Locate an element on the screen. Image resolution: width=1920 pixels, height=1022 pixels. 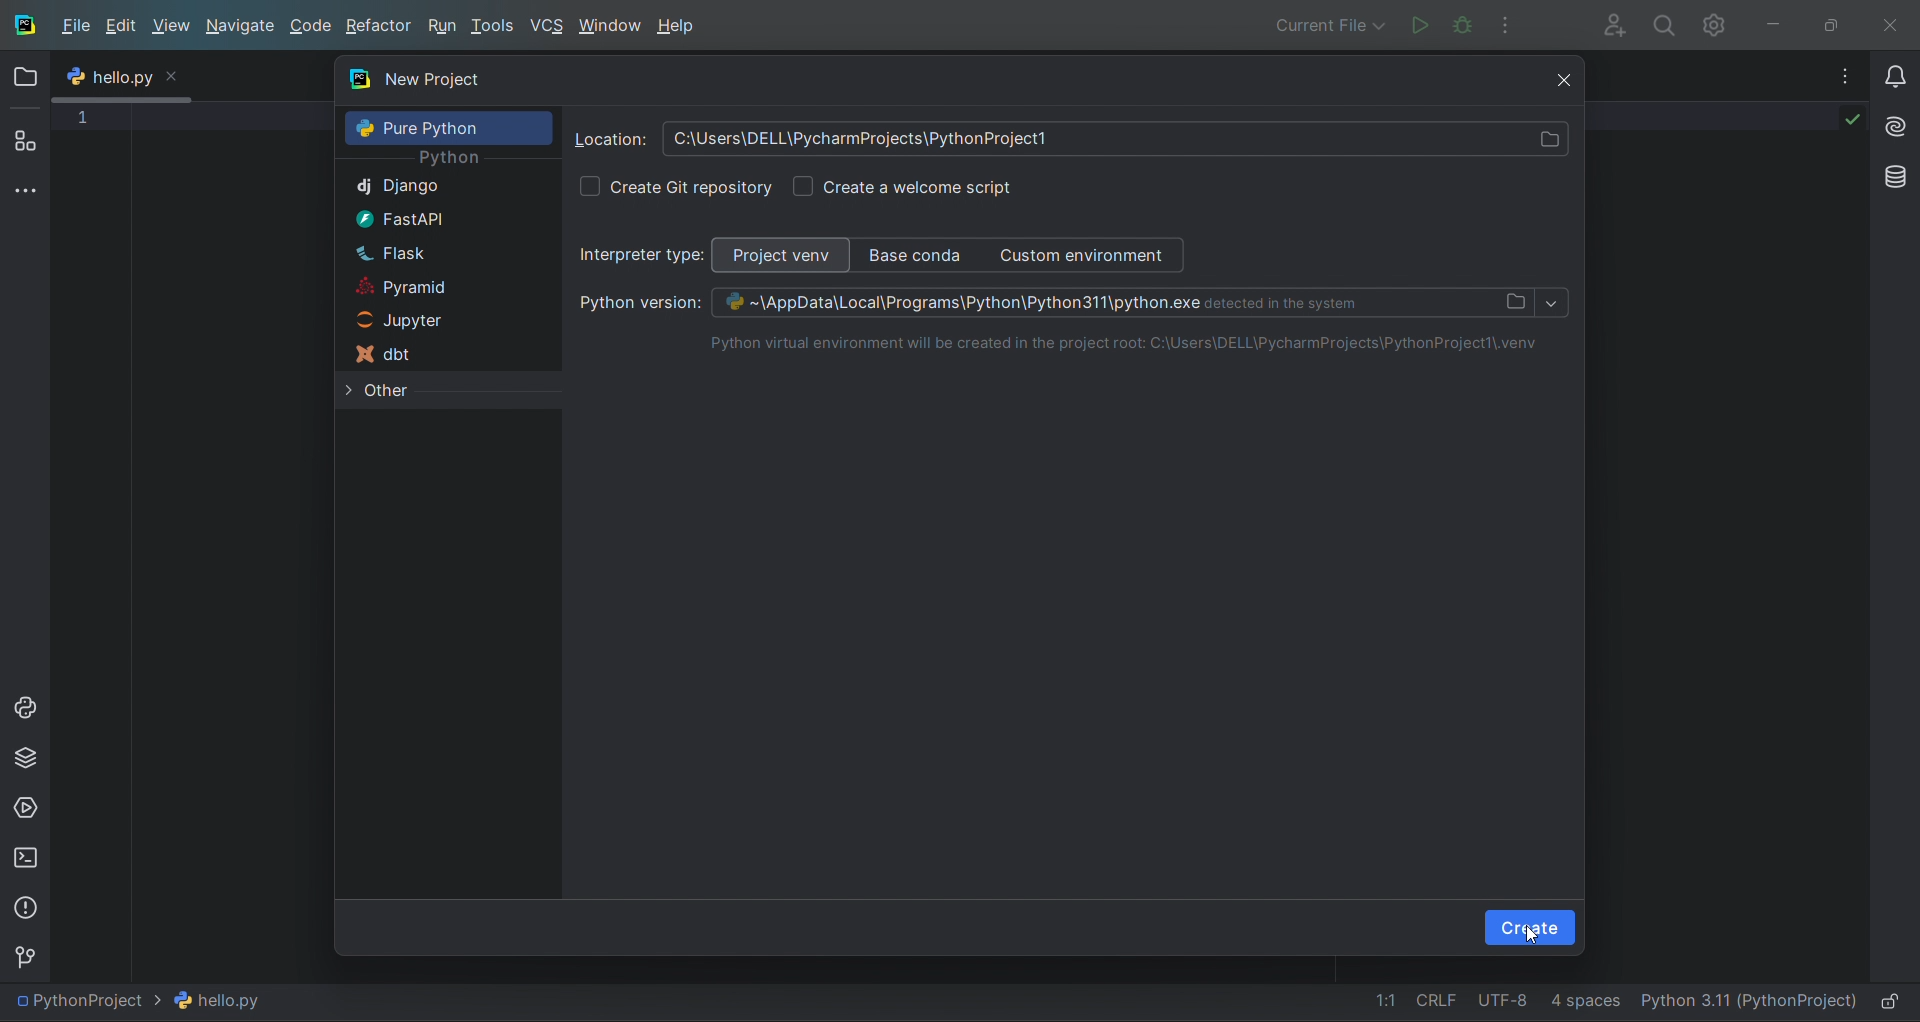
create is located at coordinates (1530, 929).